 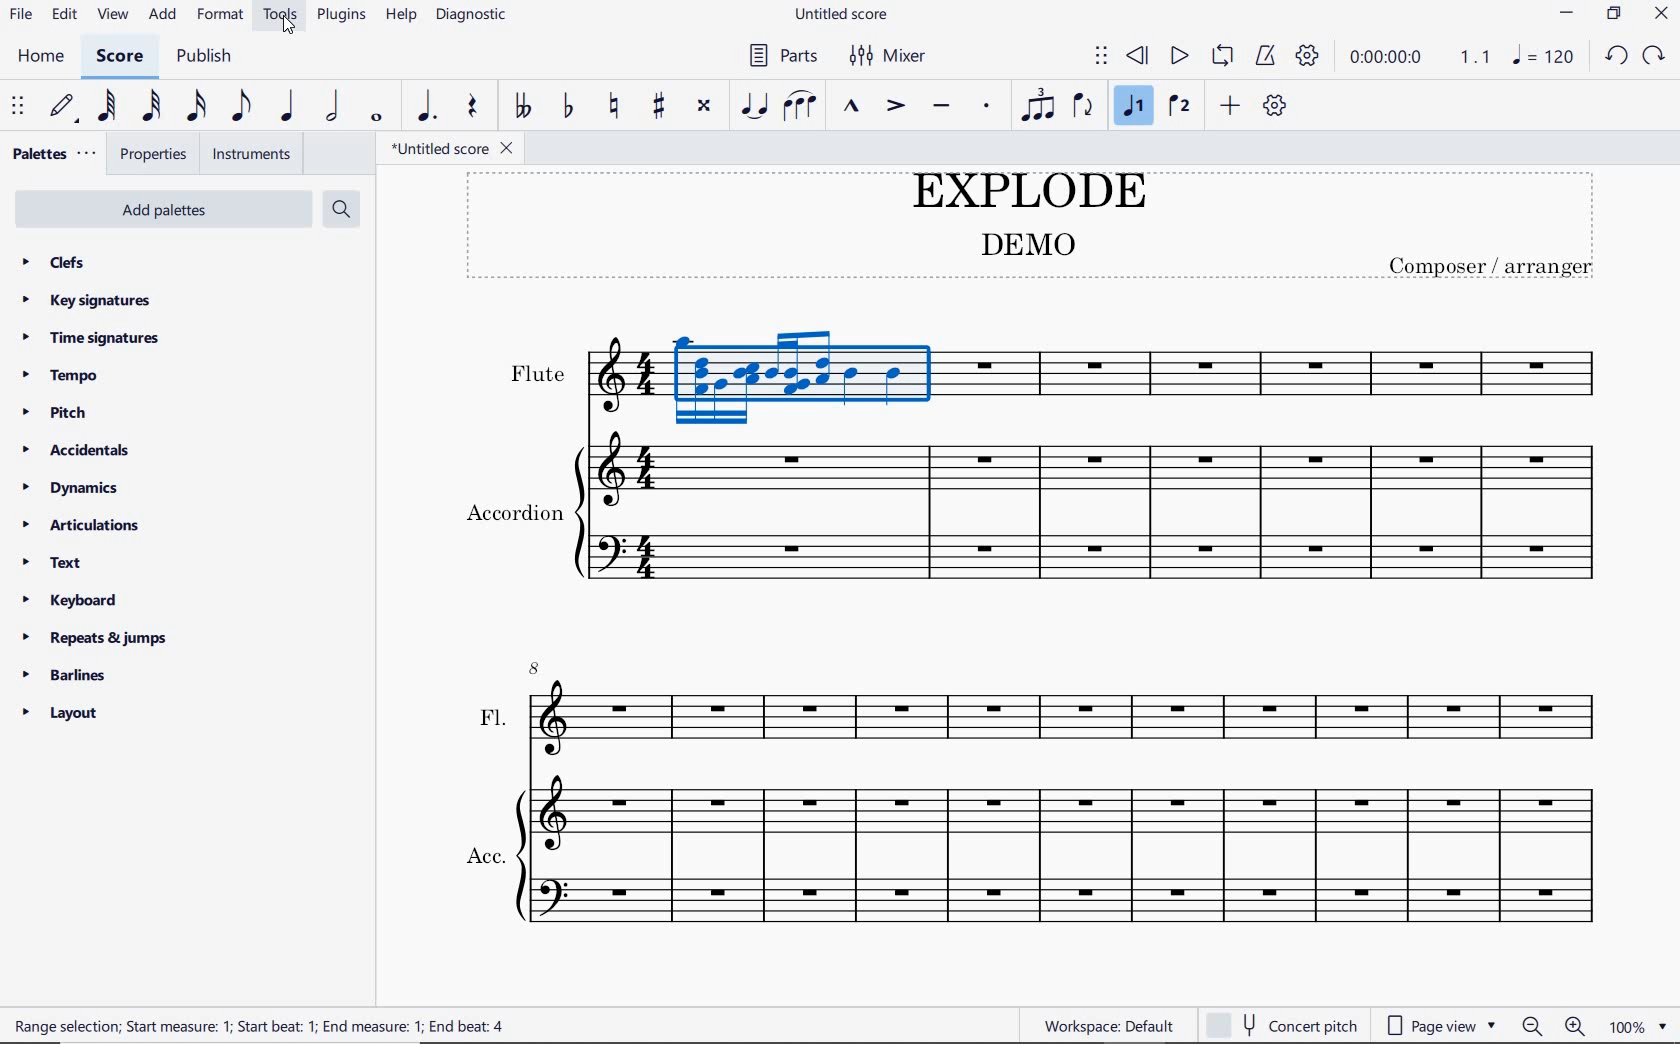 What do you see at coordinates (284, 12) in the screenshot?
I see `tools` at bounding box center [284, 12].